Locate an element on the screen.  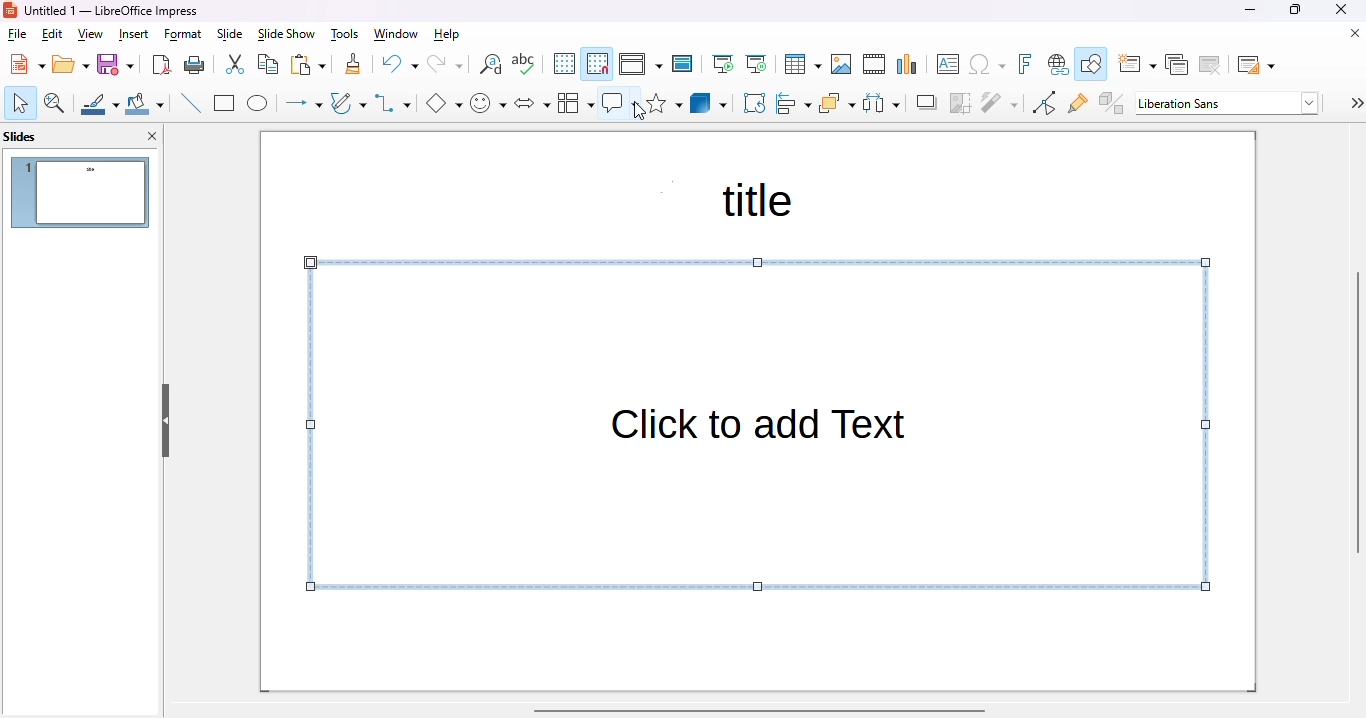
stars and banners is located at coordinates (664, 102).